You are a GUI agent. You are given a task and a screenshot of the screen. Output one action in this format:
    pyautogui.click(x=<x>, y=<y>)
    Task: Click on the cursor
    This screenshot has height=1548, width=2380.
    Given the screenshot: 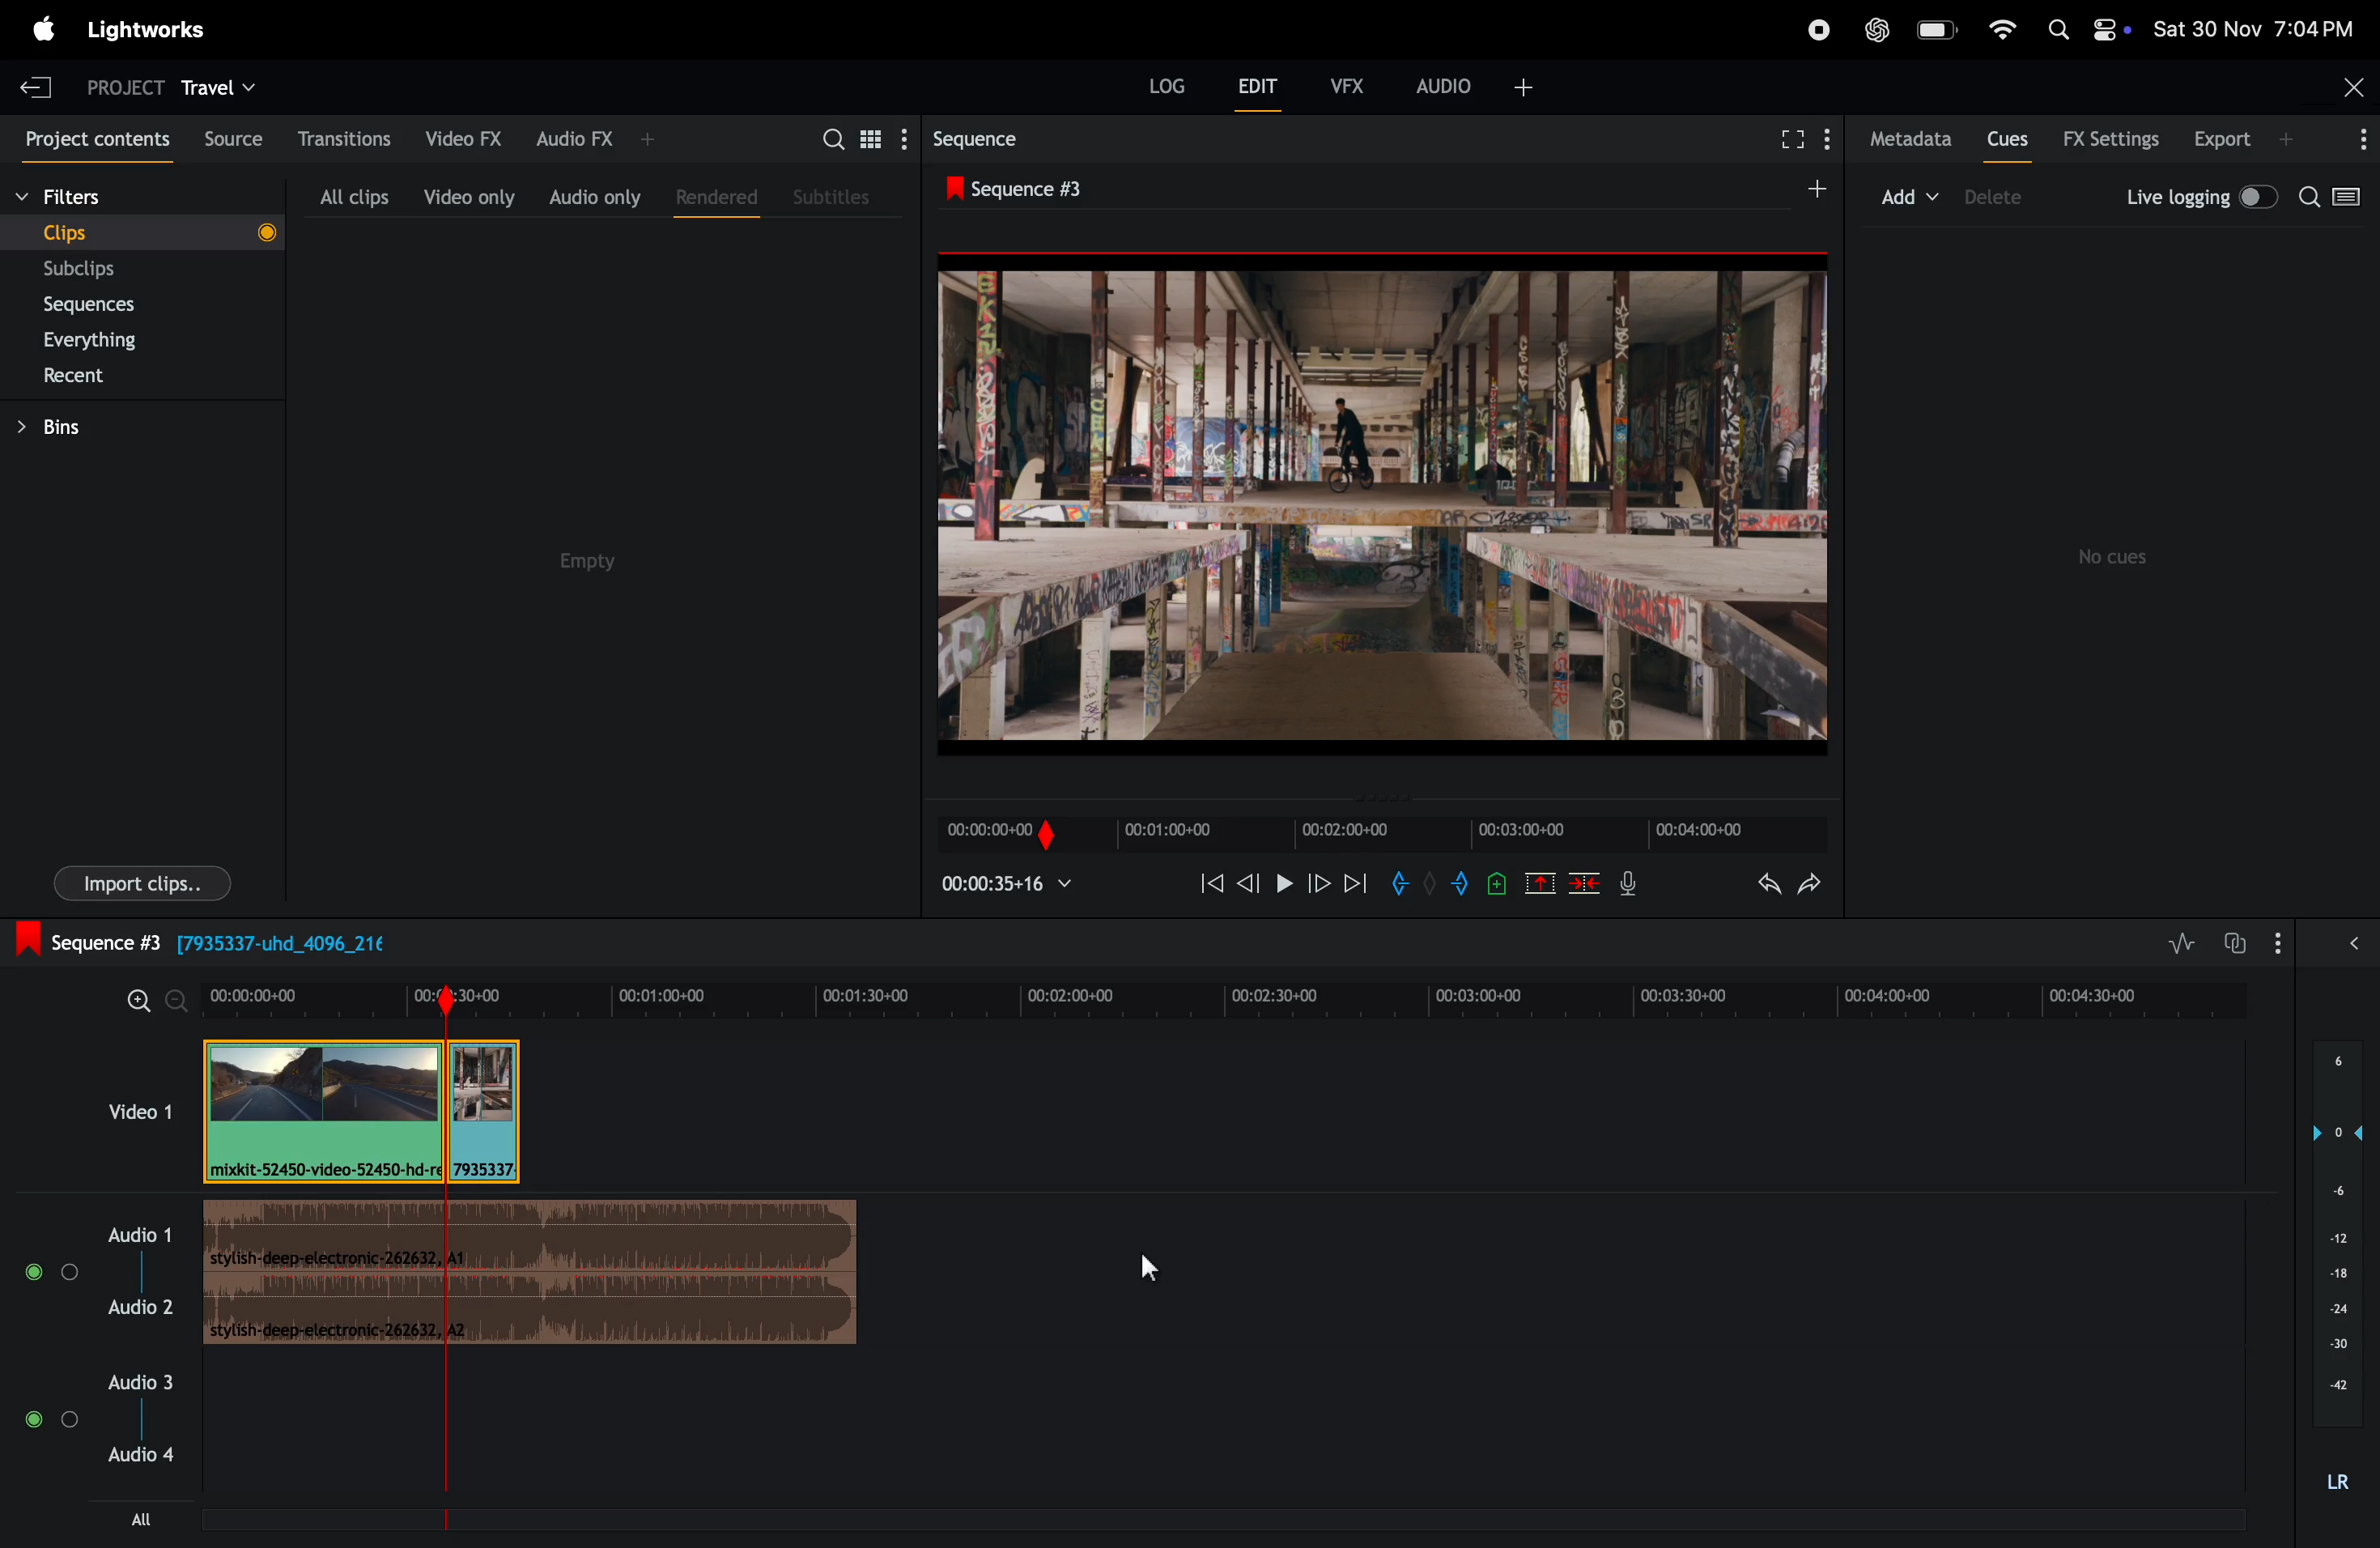 What is the action you would take?
    pyautogui.click(x=1147, y=1266)
    